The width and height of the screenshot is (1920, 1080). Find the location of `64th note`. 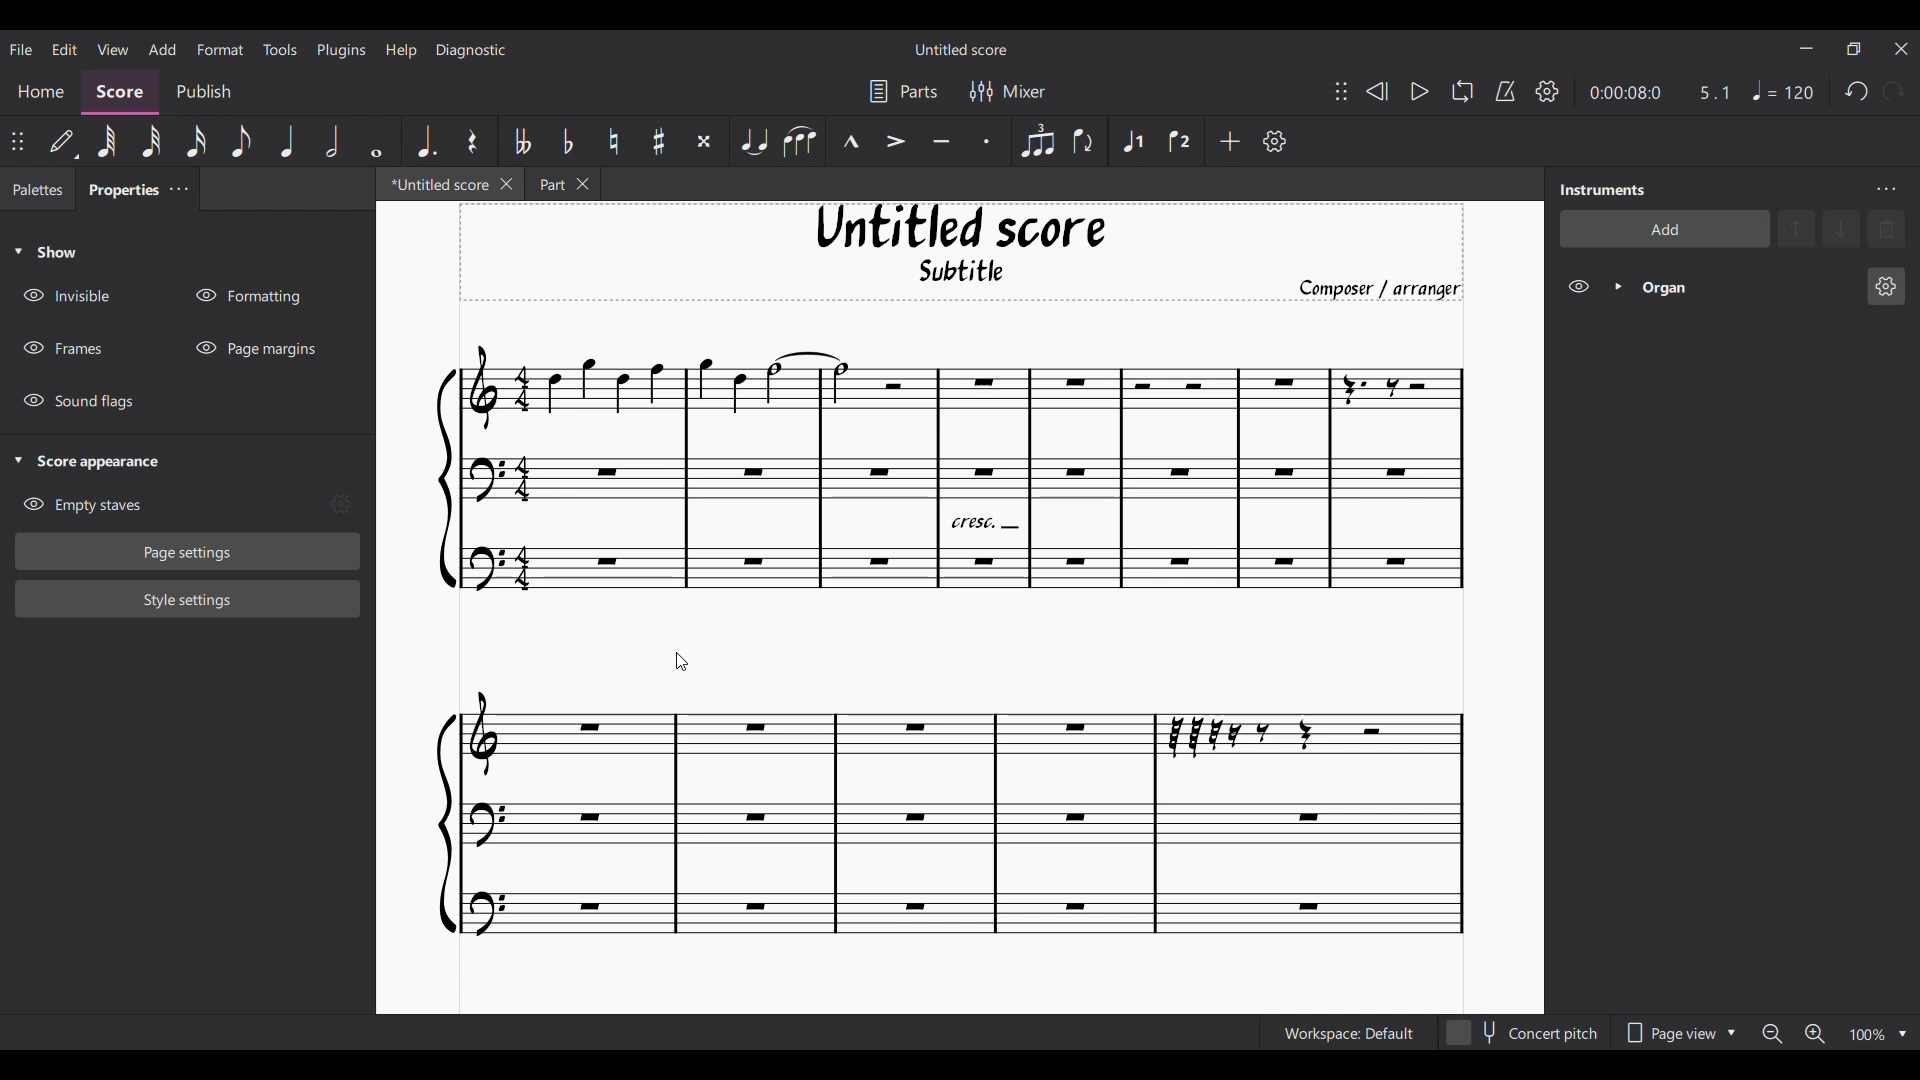

64th note is located at coordinates (106, 143).